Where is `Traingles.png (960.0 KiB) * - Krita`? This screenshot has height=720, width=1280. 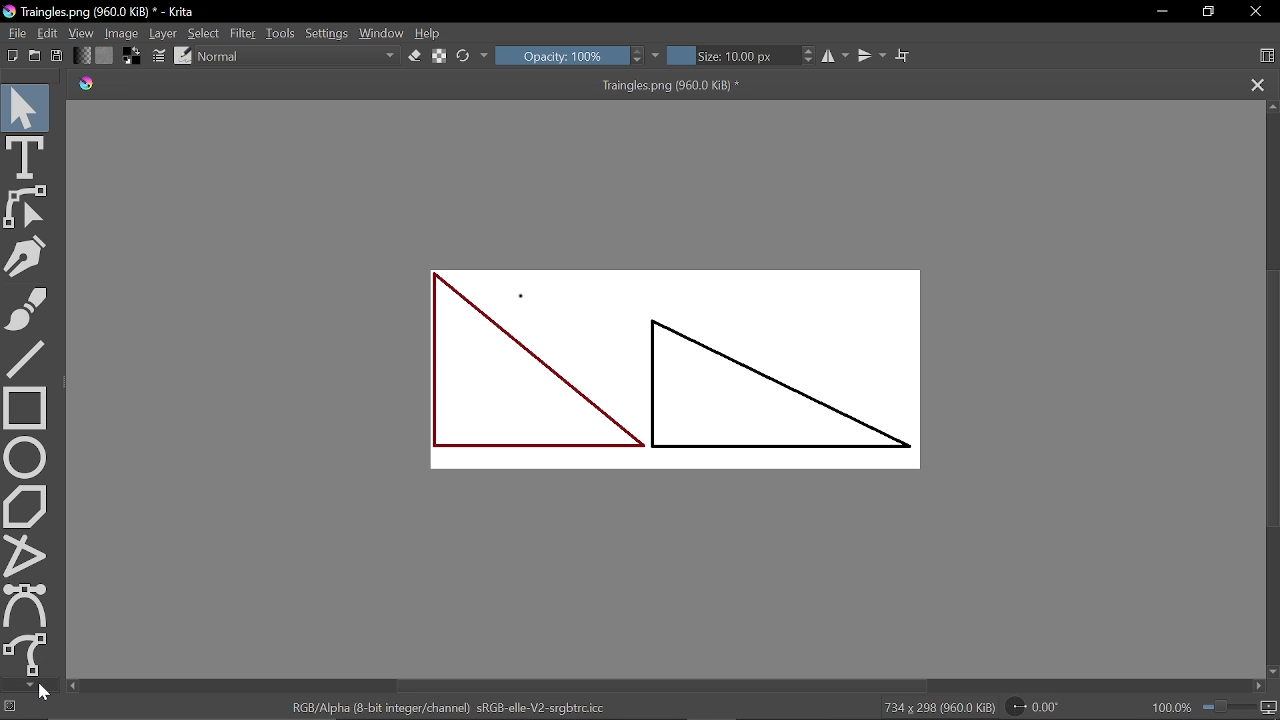
Traingles.png (960.0 KiB) * - Krita is located at coordinates (99, 11).